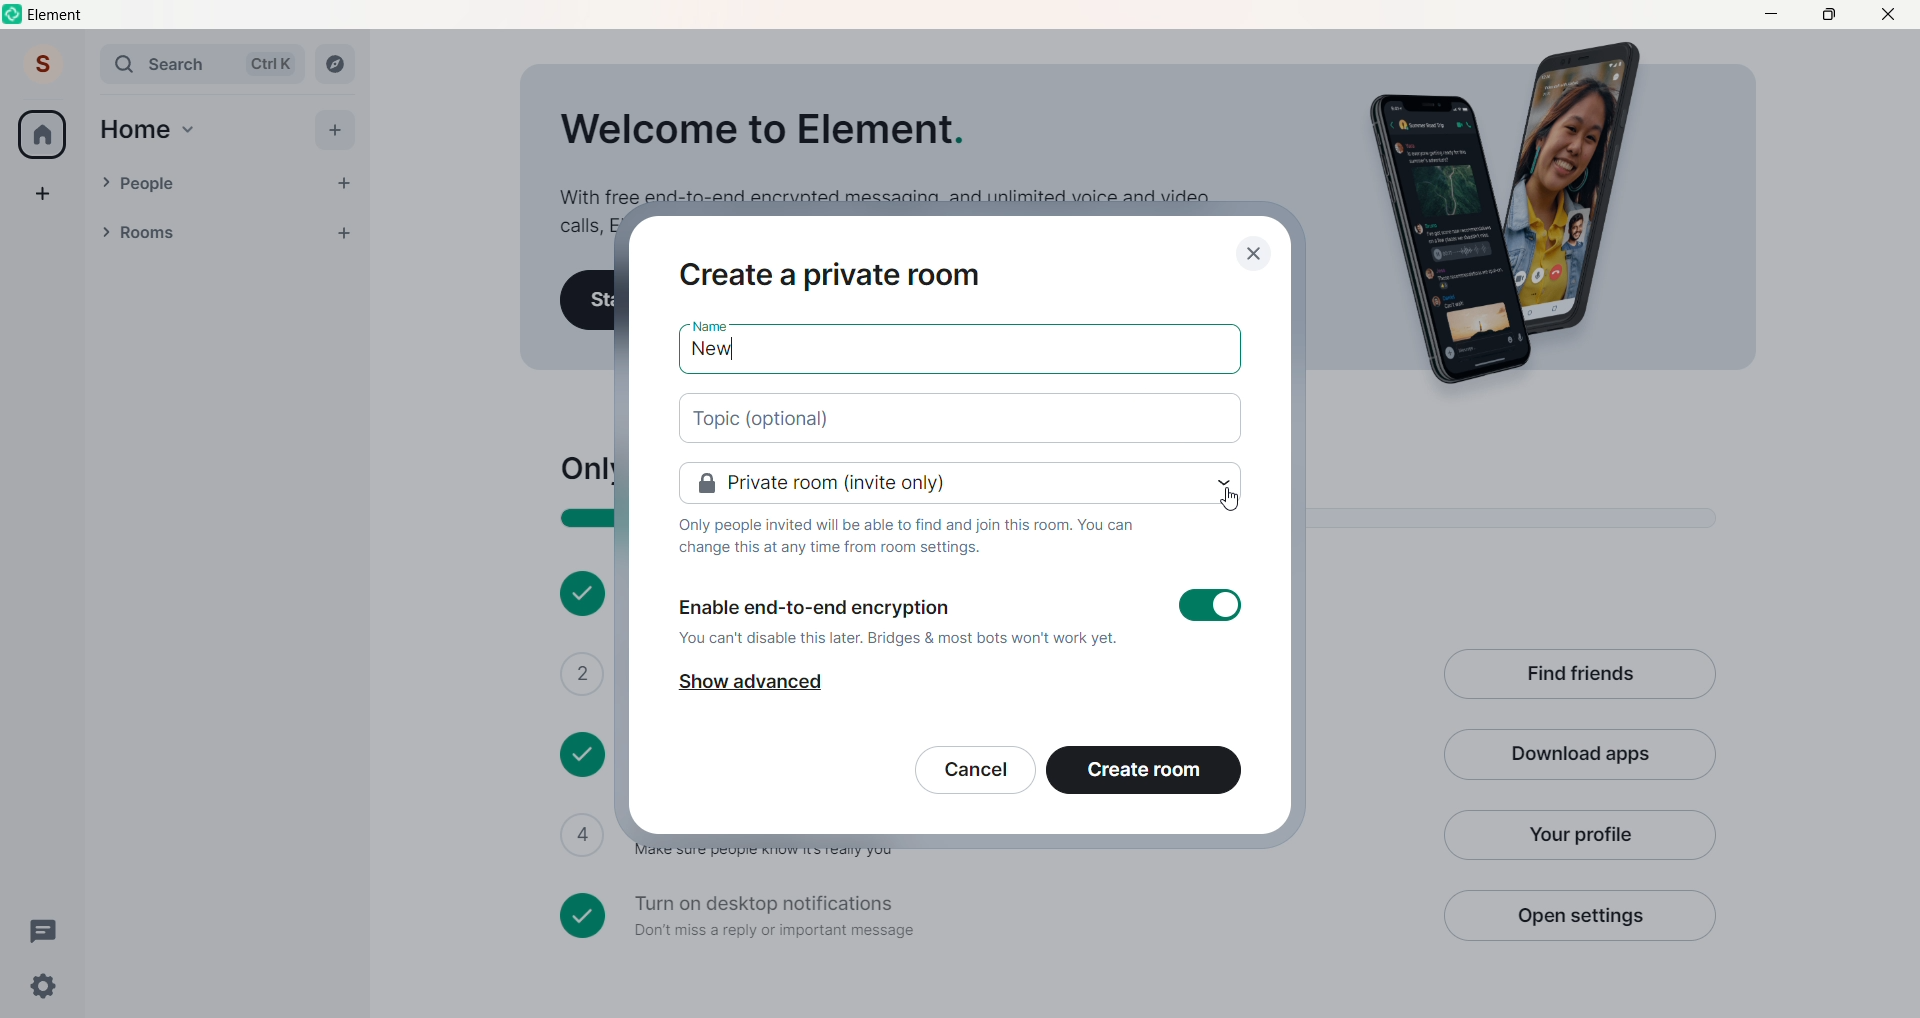  What do you see at coordinates (1580, 756) in the screenshot?
I see `Download APp` at bounding box center [1580, 756].